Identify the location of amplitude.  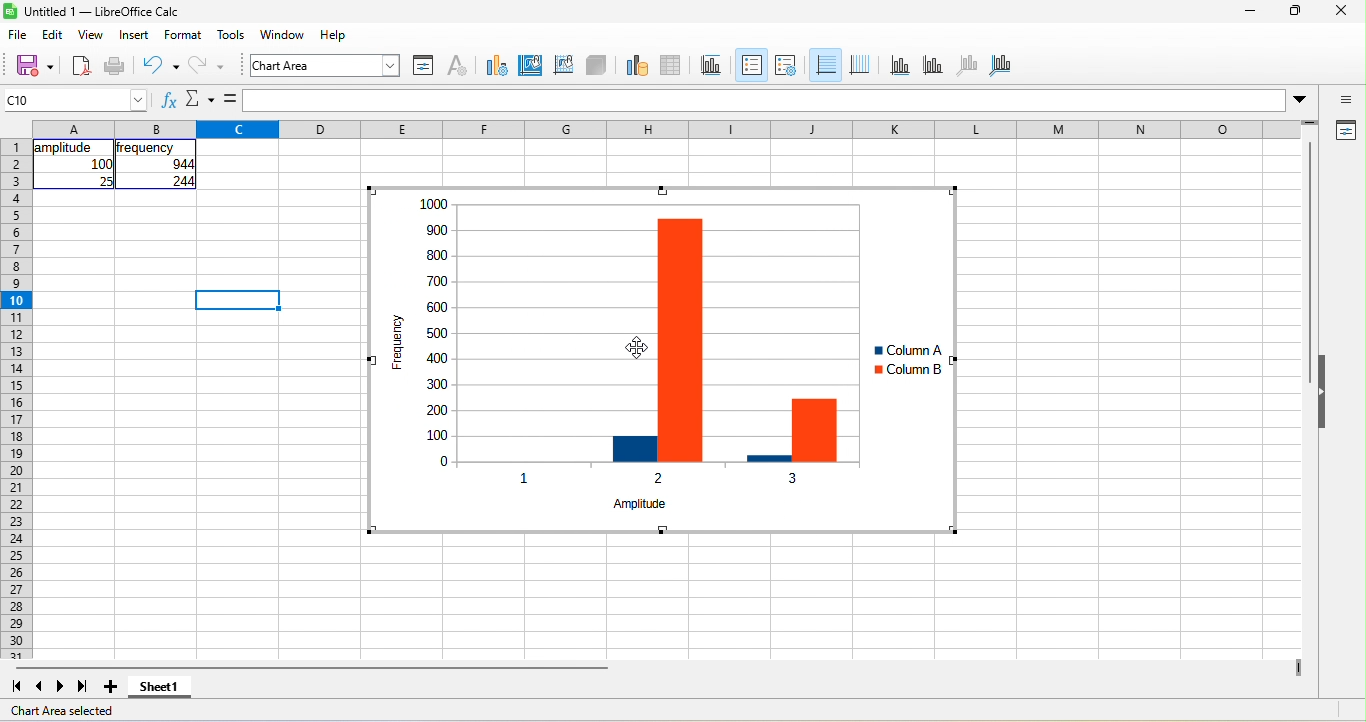
(66, 148).